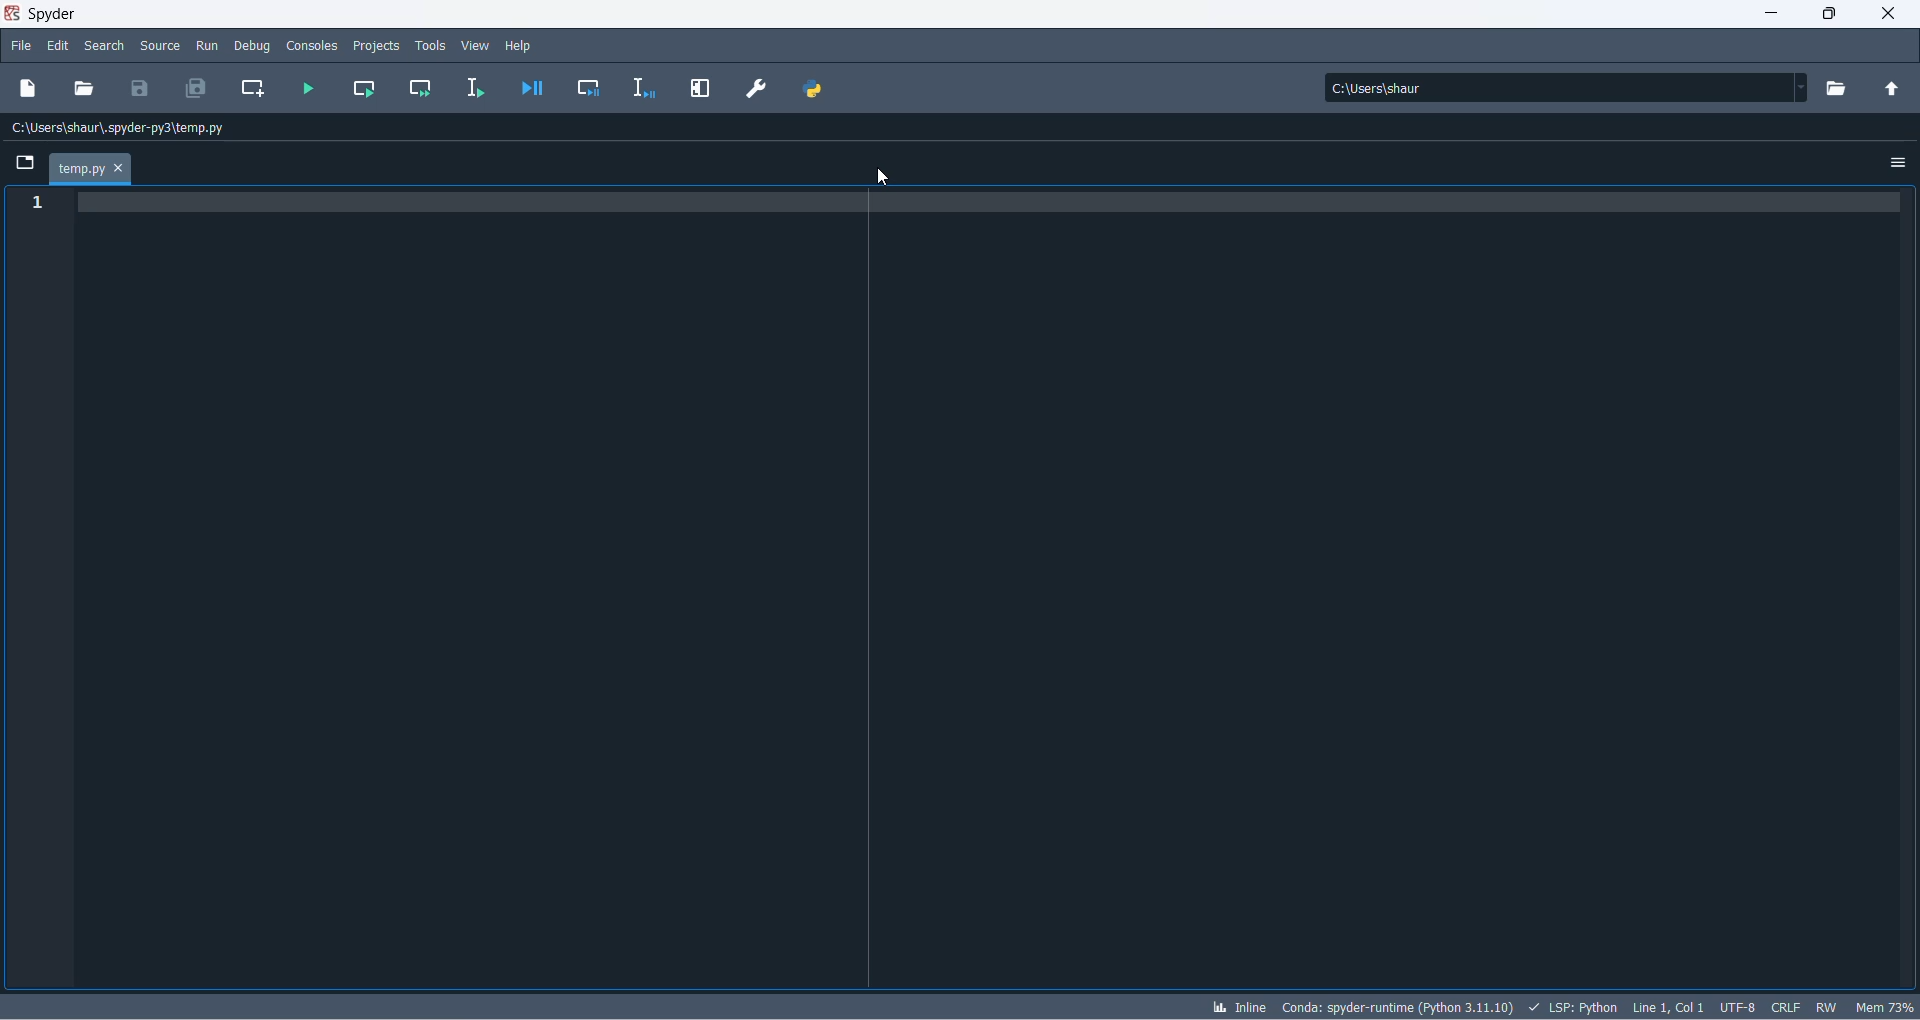 The height and width of the screenshot is (1020, 1920). Describe the element at coordinates (1771, 20) in the screenshot. I see `minimize` at that location.